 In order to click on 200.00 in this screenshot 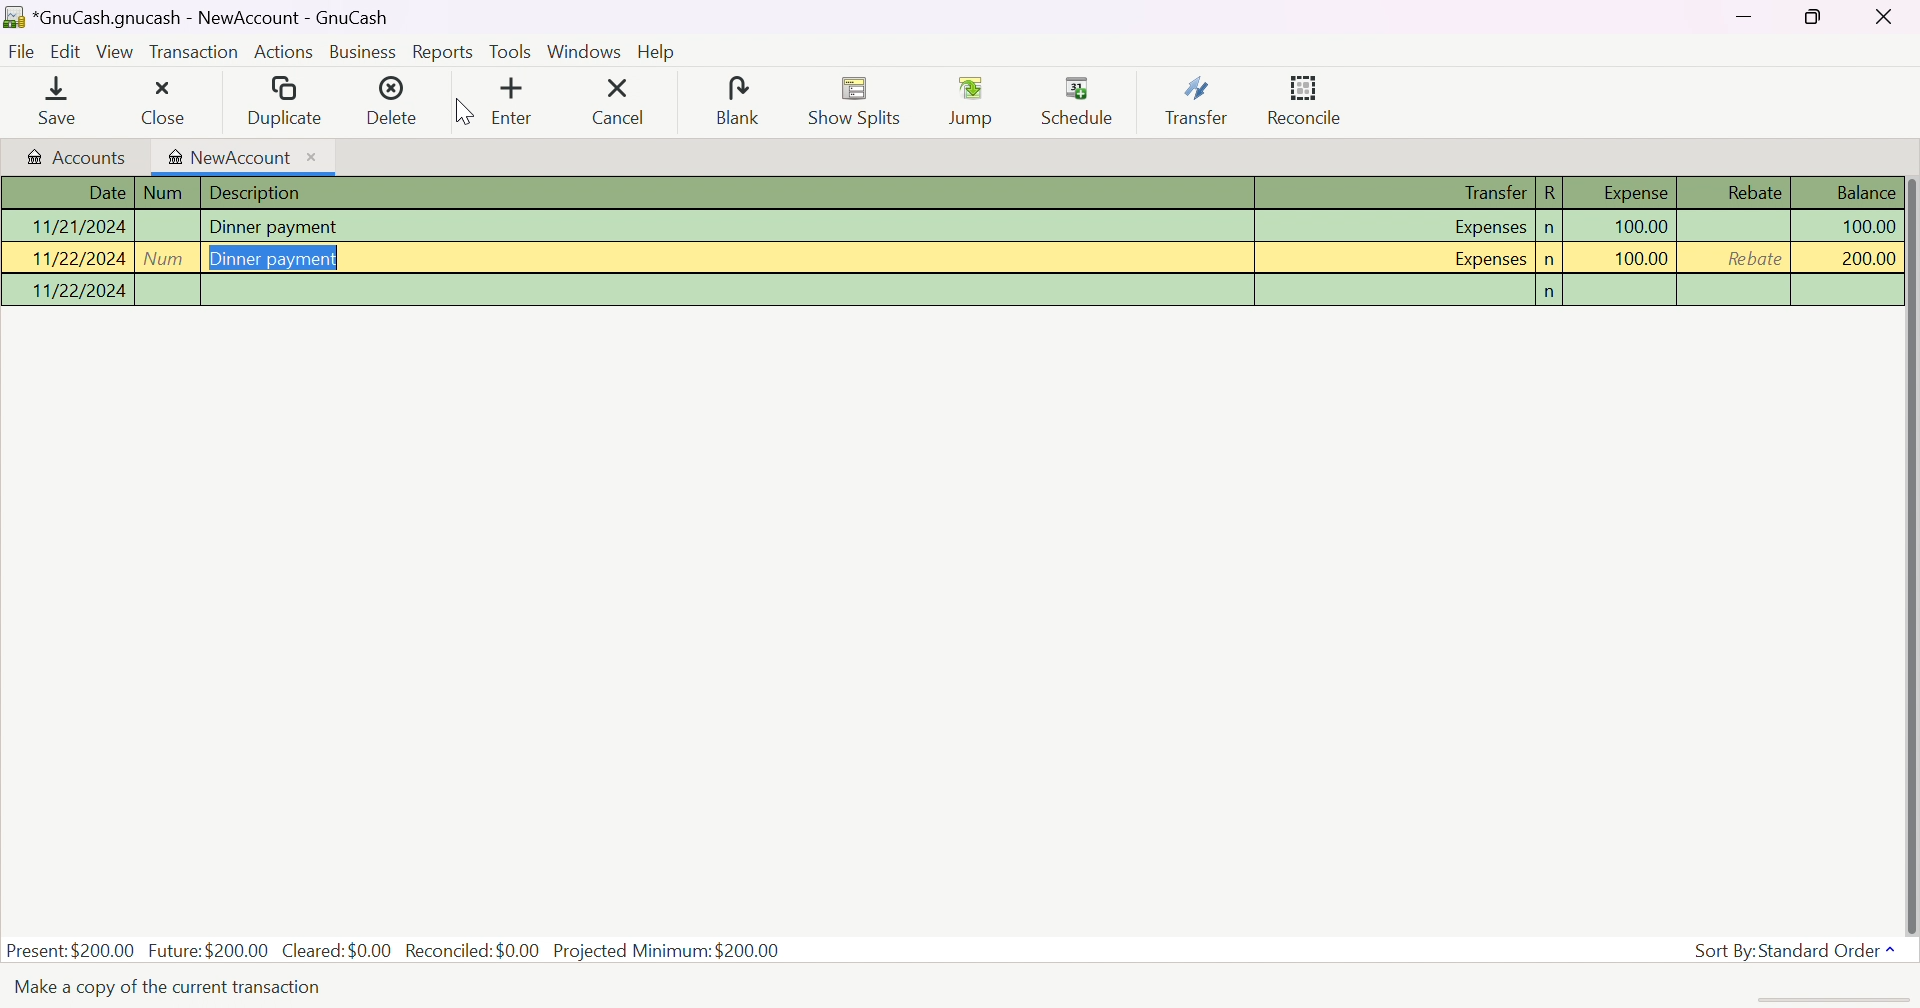, I will do `click(1869, 258)`.